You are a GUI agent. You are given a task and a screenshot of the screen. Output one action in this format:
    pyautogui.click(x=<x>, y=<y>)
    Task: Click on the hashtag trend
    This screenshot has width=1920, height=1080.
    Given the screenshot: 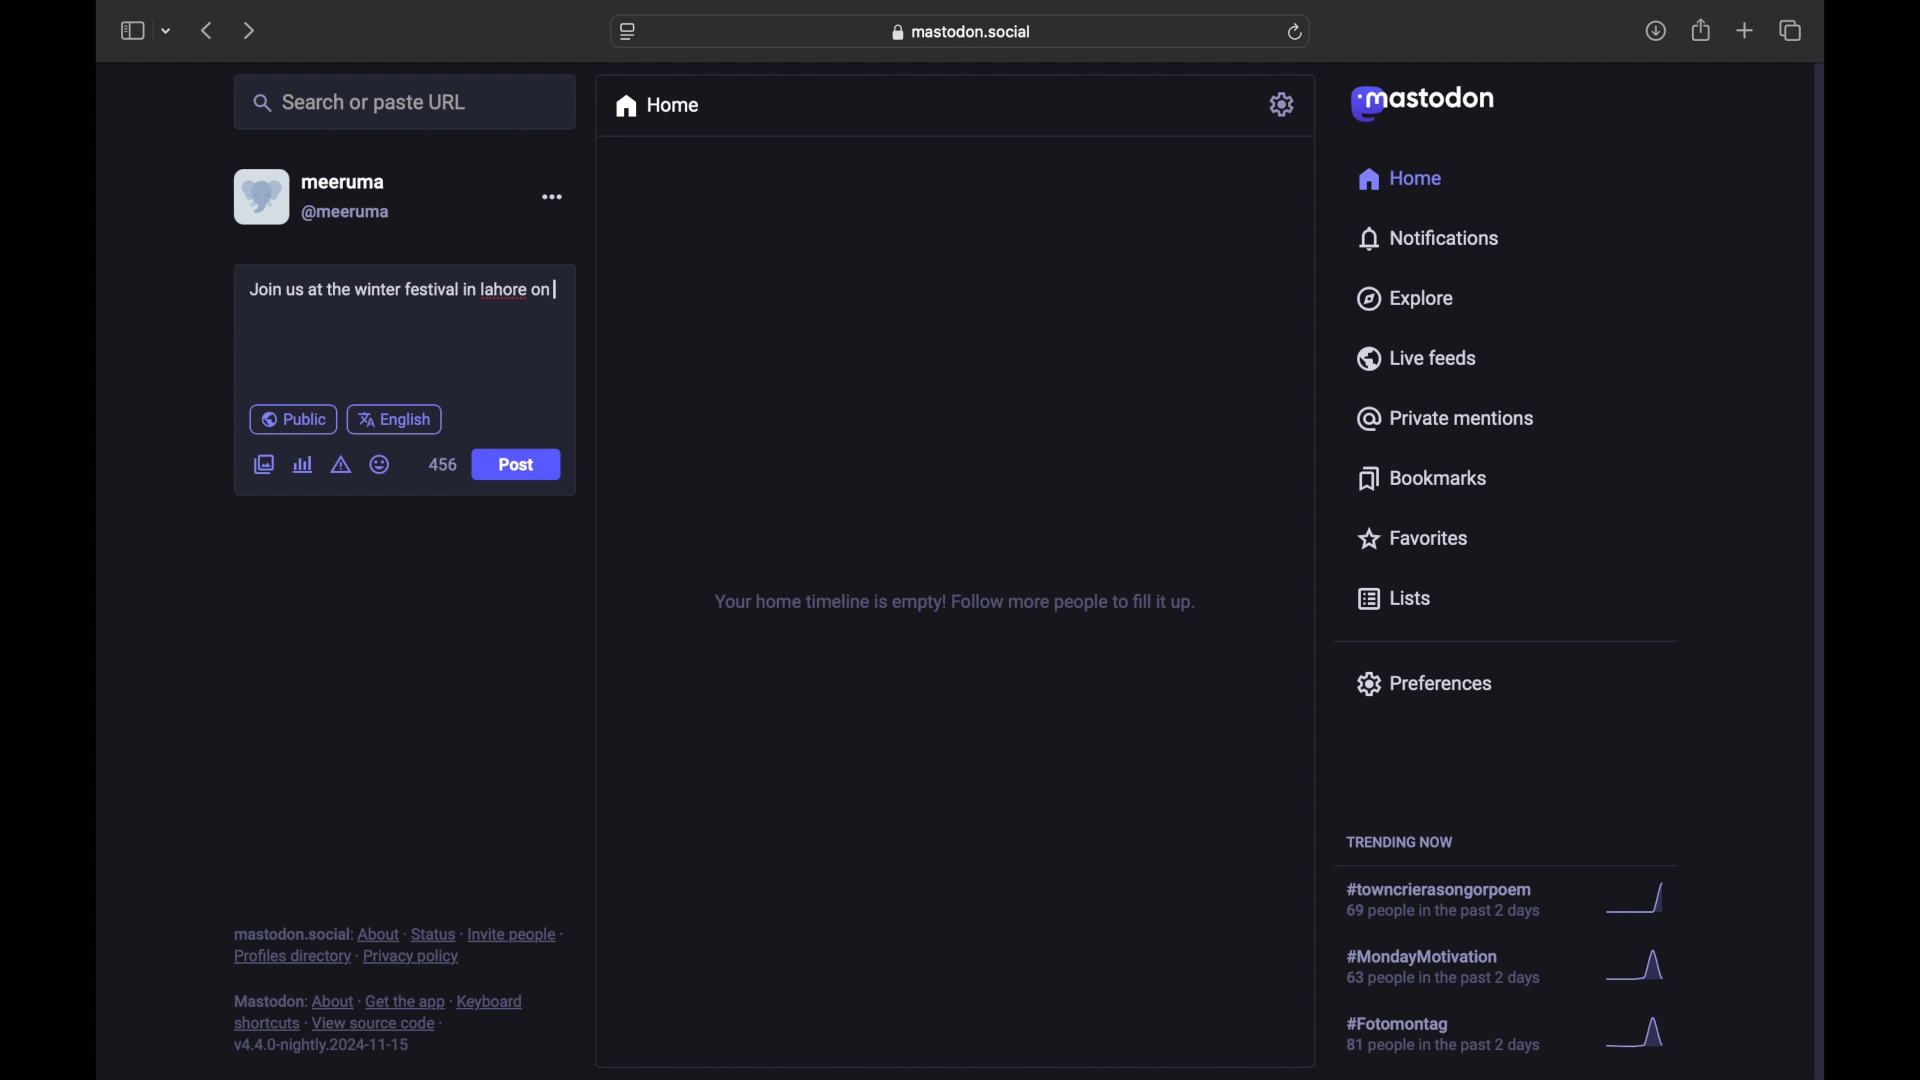 What is the action you would take?
    pyautogui.click(x=1457, y=1035)
    